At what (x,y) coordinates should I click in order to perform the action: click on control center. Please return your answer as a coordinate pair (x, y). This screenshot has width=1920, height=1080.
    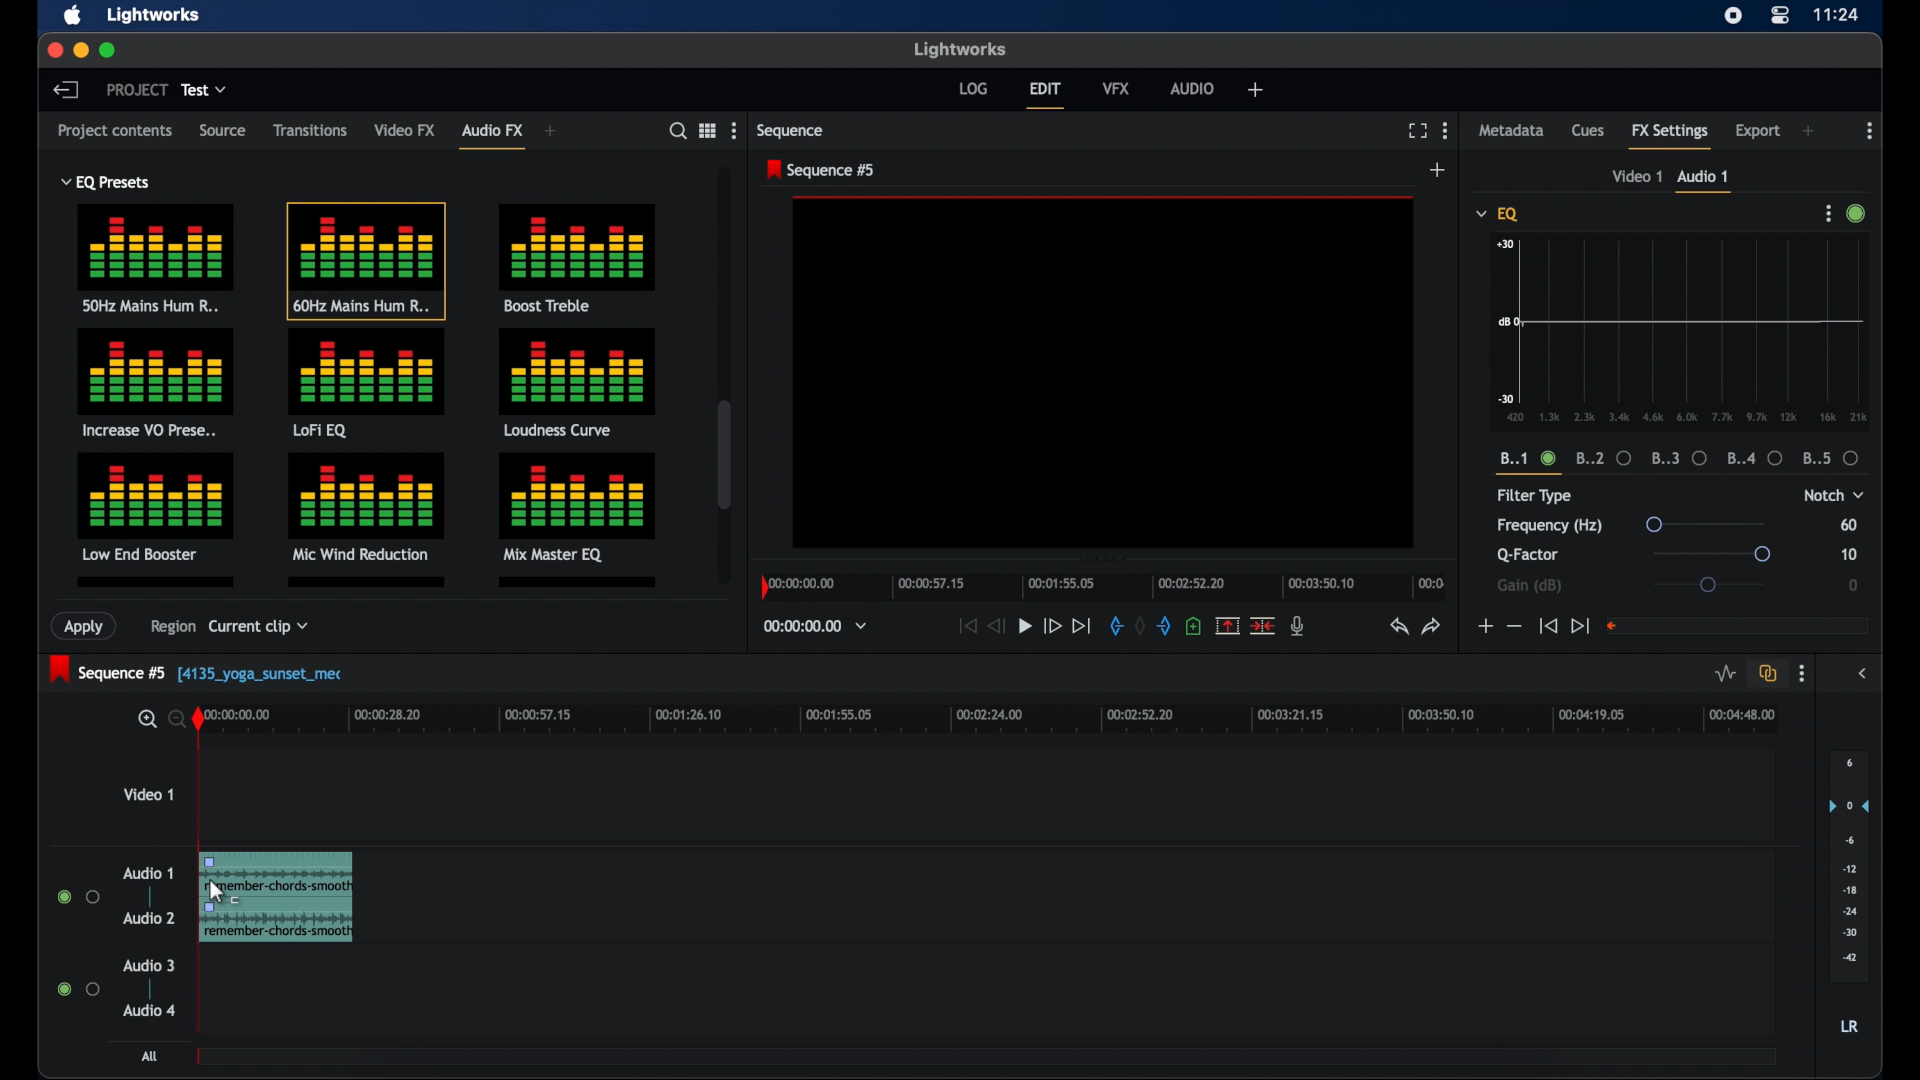
    Looking at the image, I should click on (1778, 16).